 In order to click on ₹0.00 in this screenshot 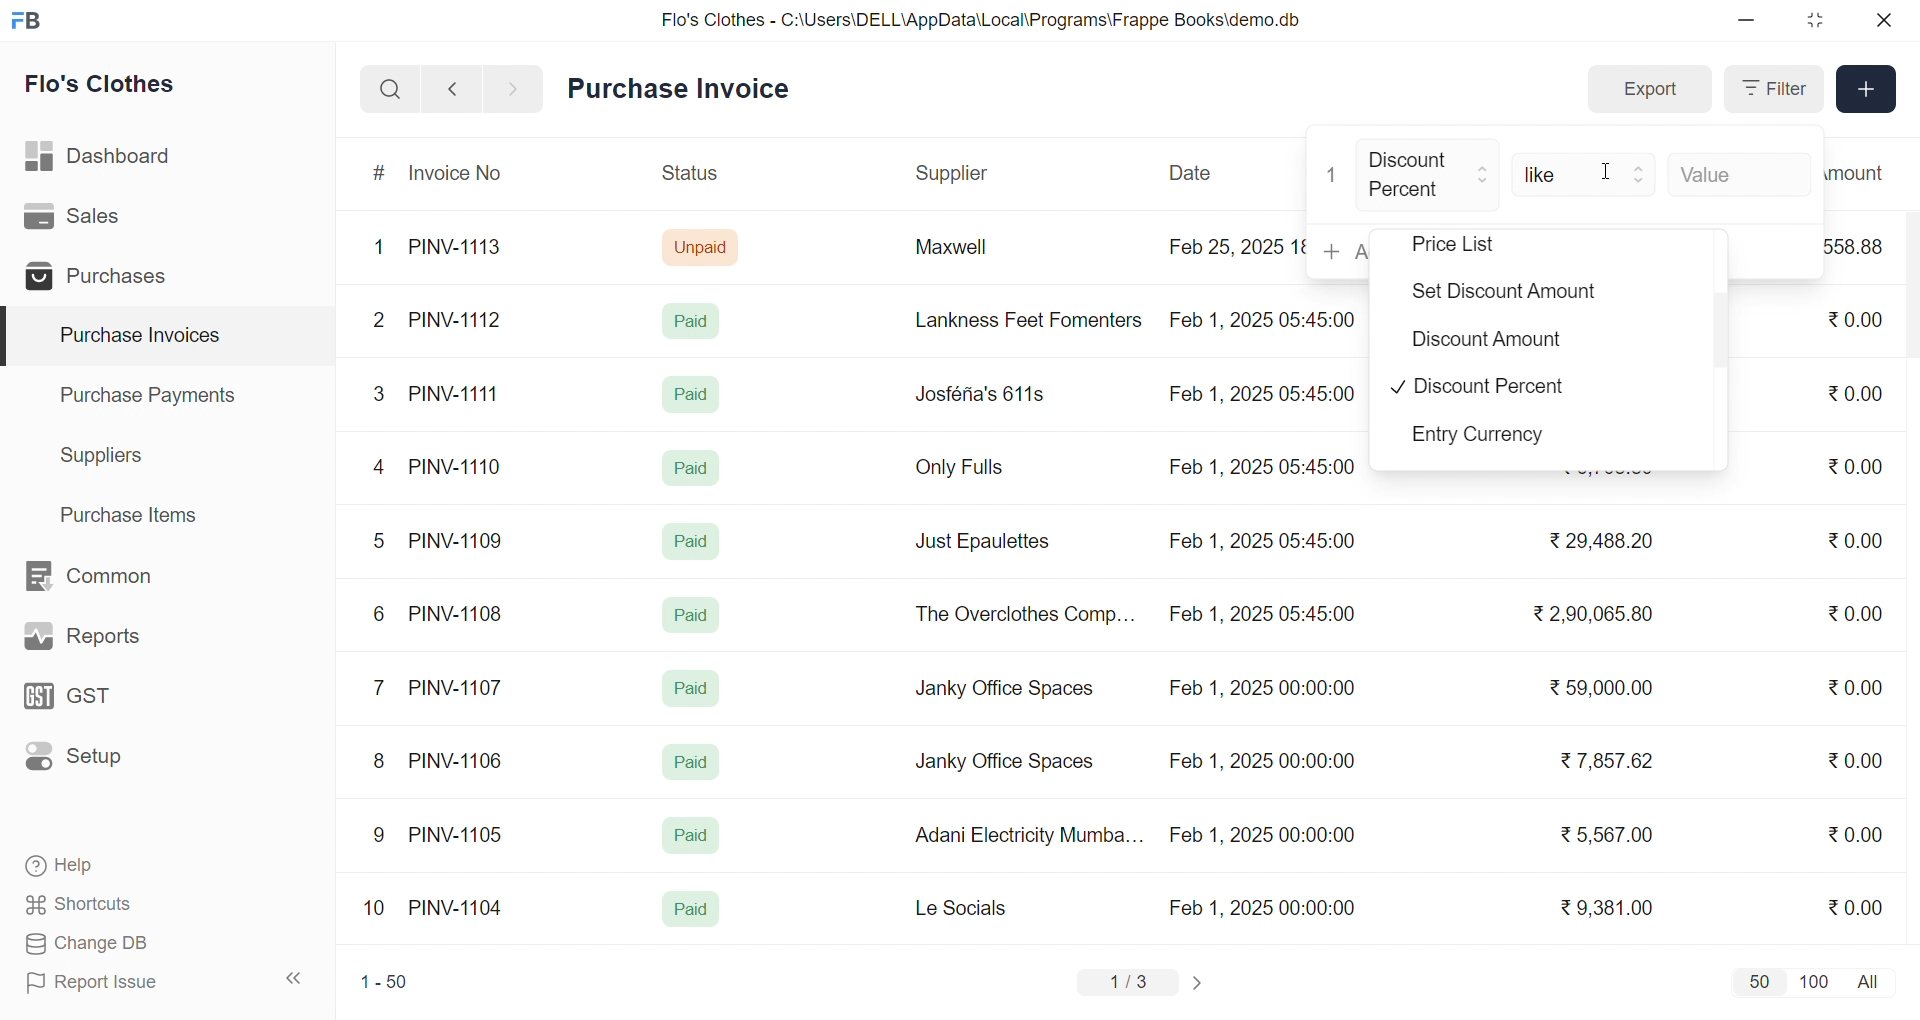, I will do `click(1858, 392)`.